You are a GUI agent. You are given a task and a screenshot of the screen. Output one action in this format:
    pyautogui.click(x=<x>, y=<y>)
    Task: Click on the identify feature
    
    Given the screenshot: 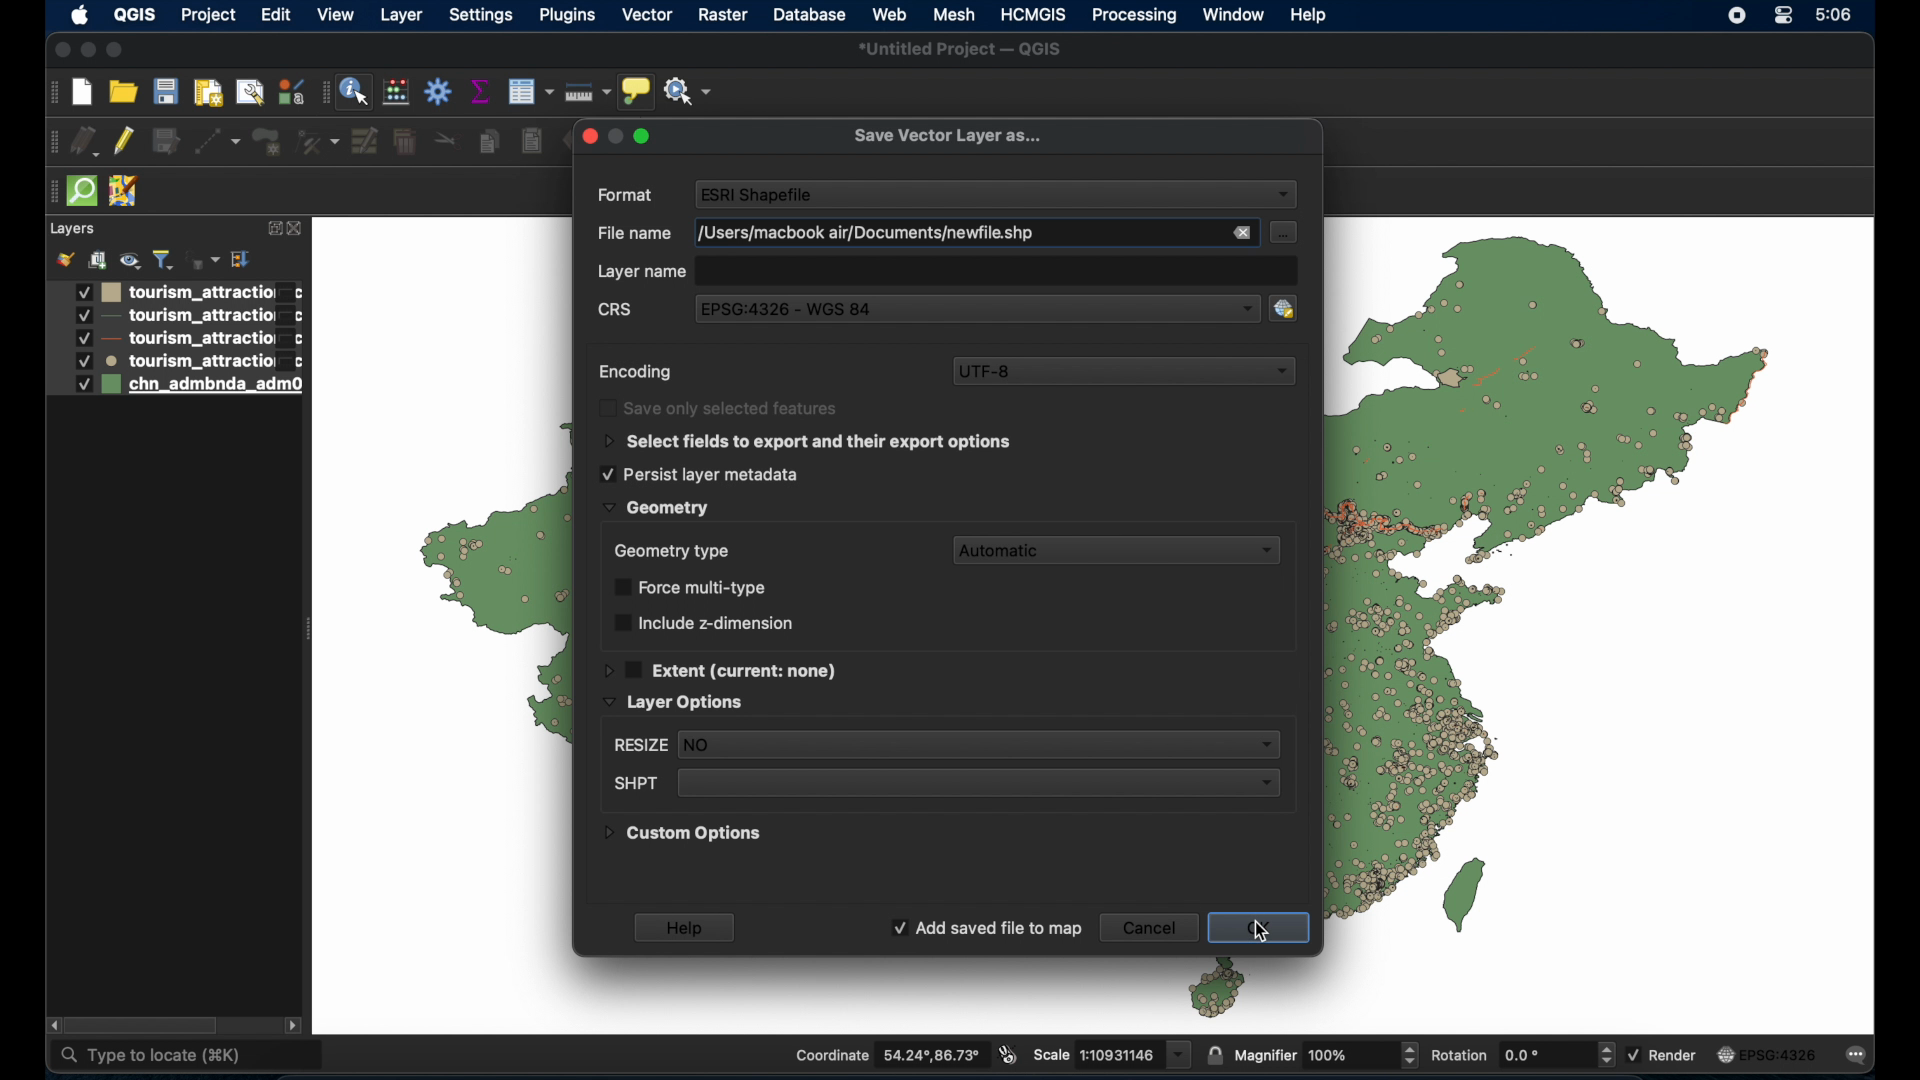 What is the action you would take?
    pyautogui.click(x=354, y=91)
    